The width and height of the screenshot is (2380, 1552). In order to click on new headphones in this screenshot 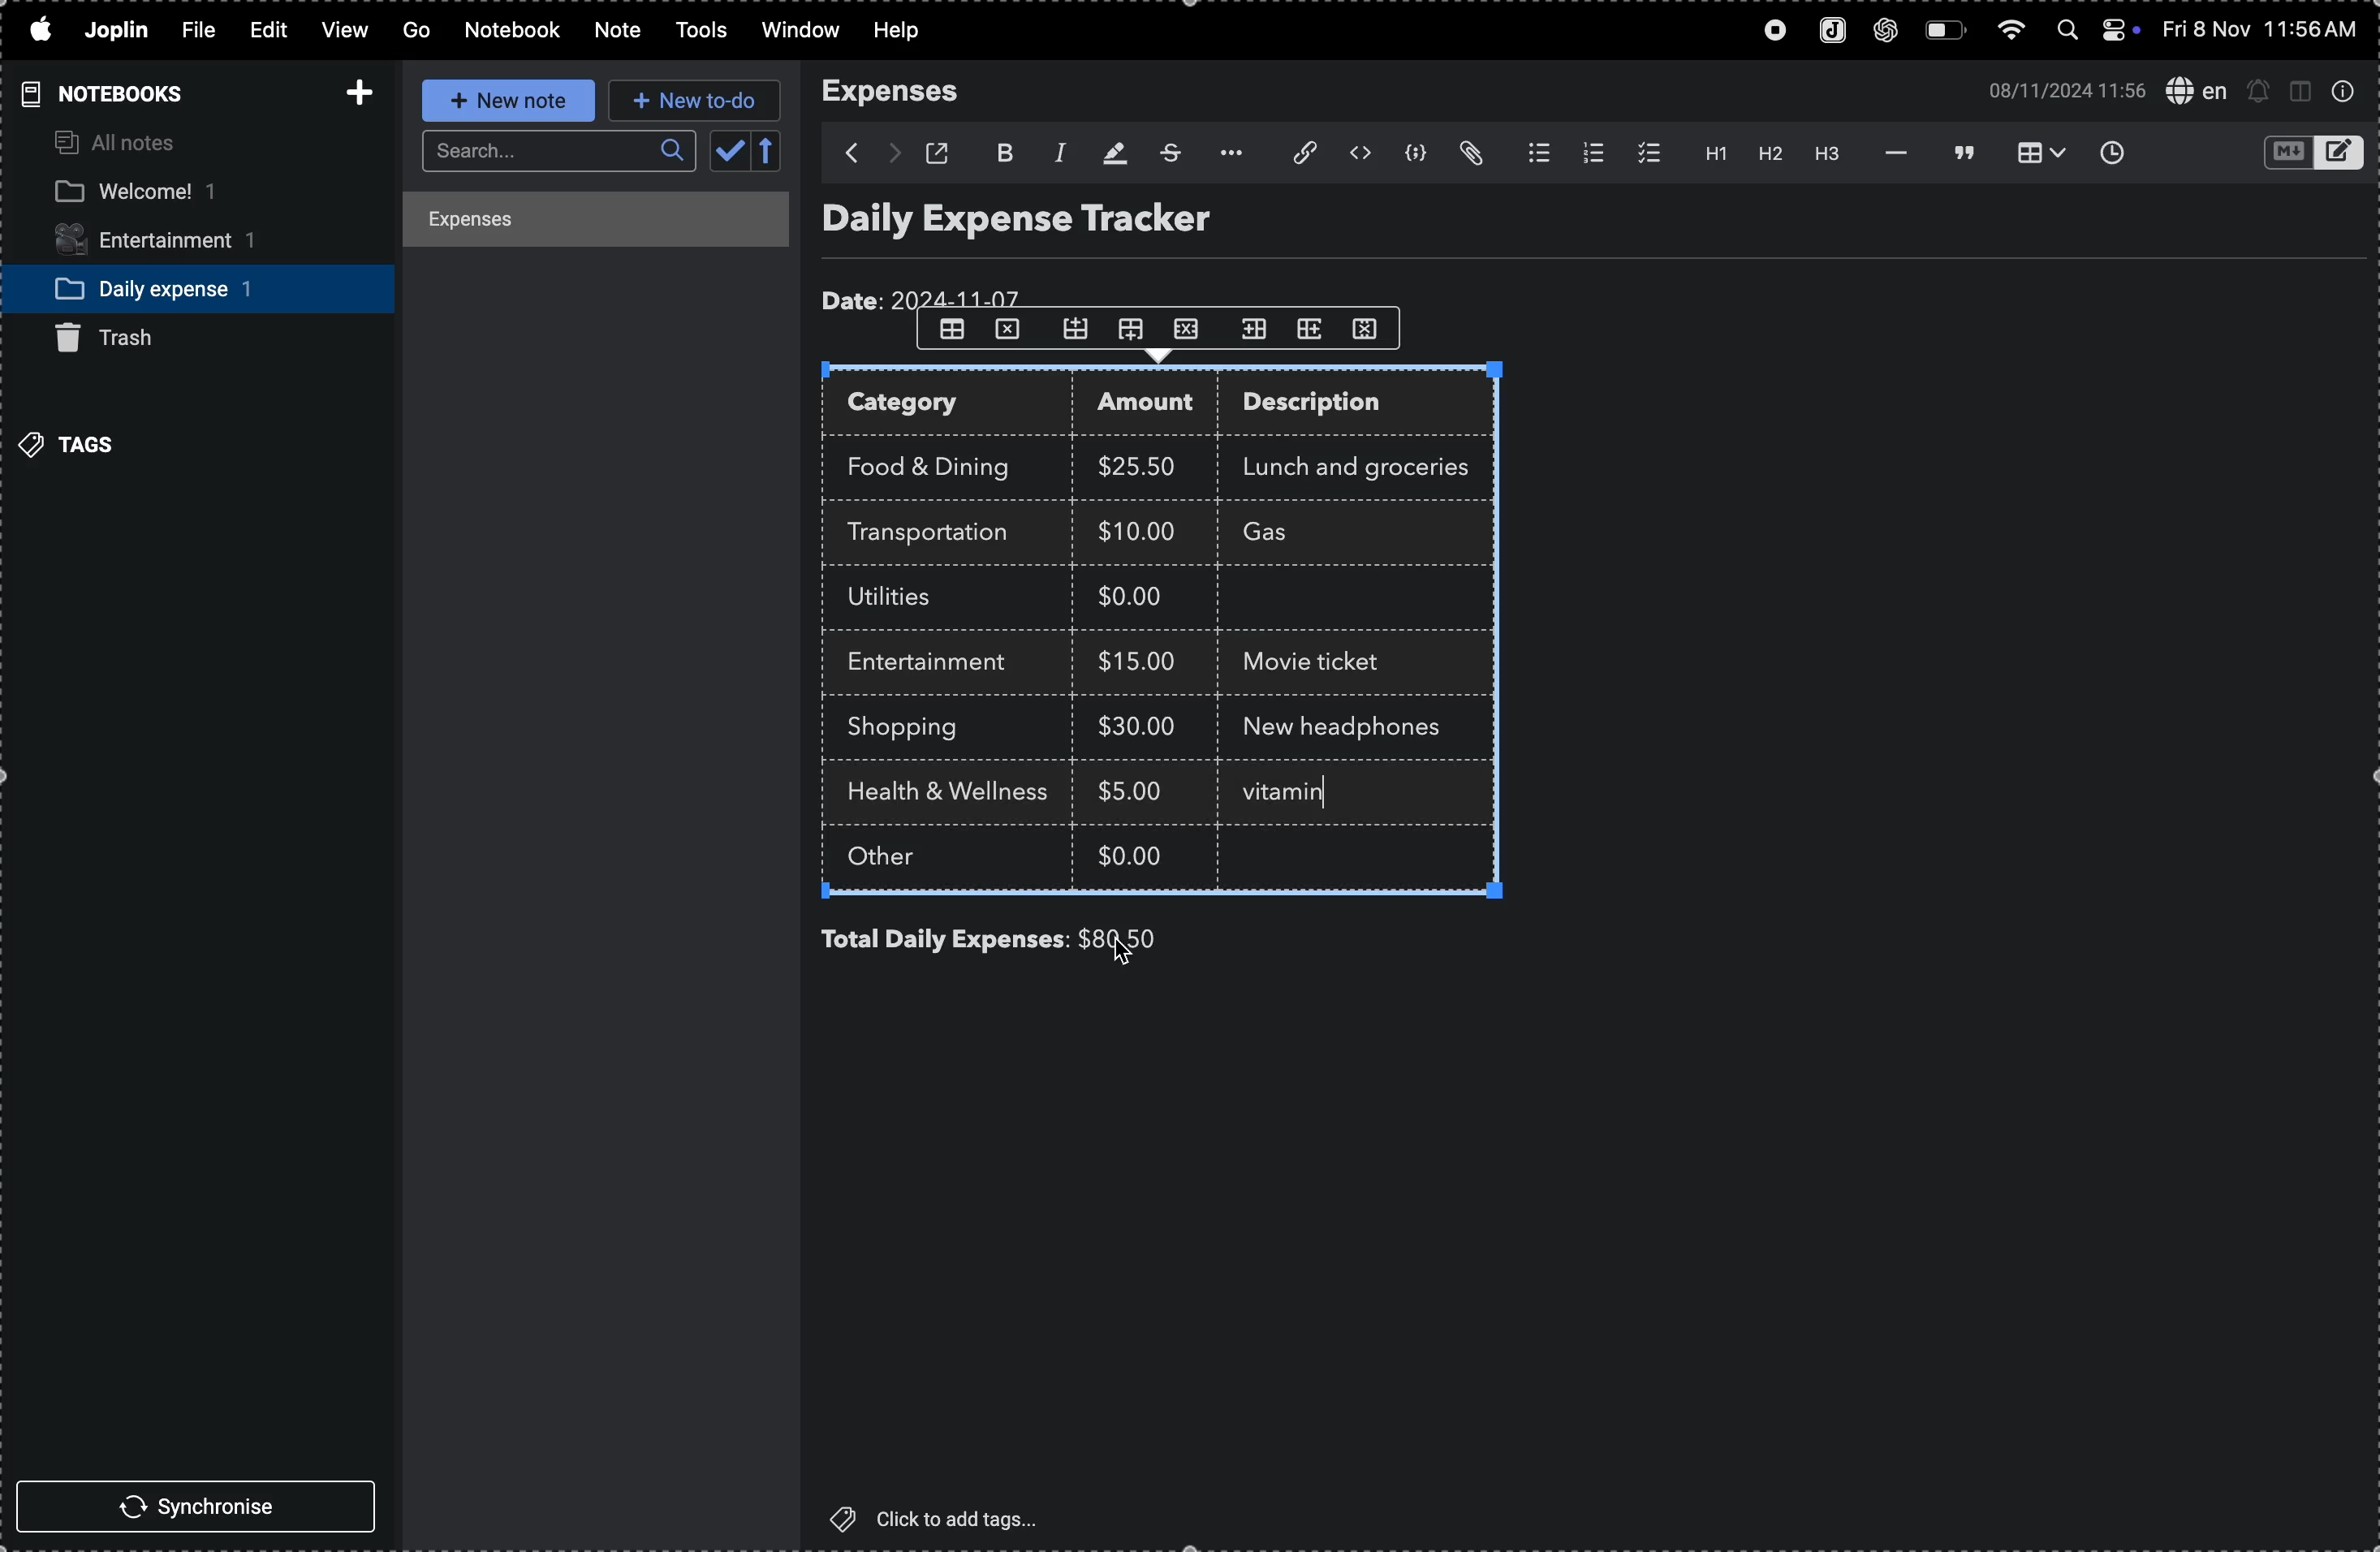, I will do `click(1336, 725)`.